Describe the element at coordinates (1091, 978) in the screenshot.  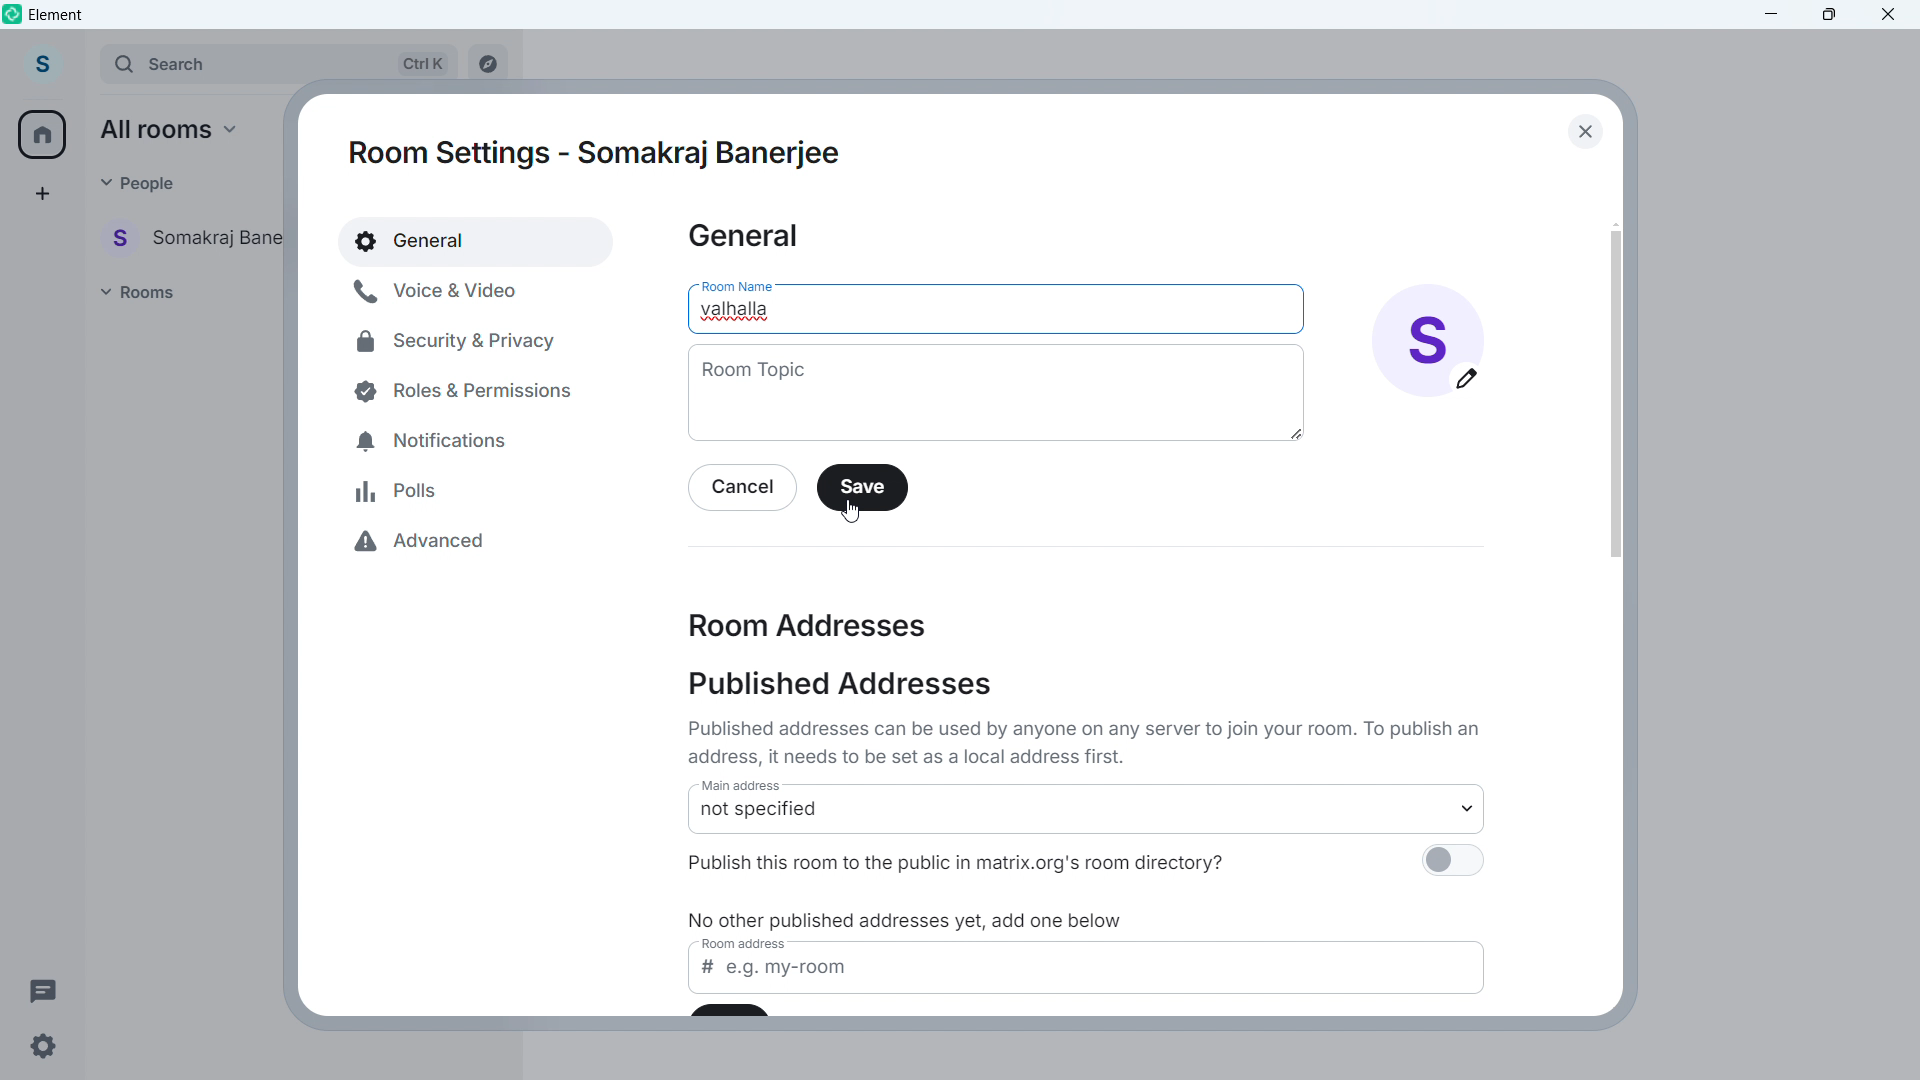
I see `# e.g my-room` at that location.